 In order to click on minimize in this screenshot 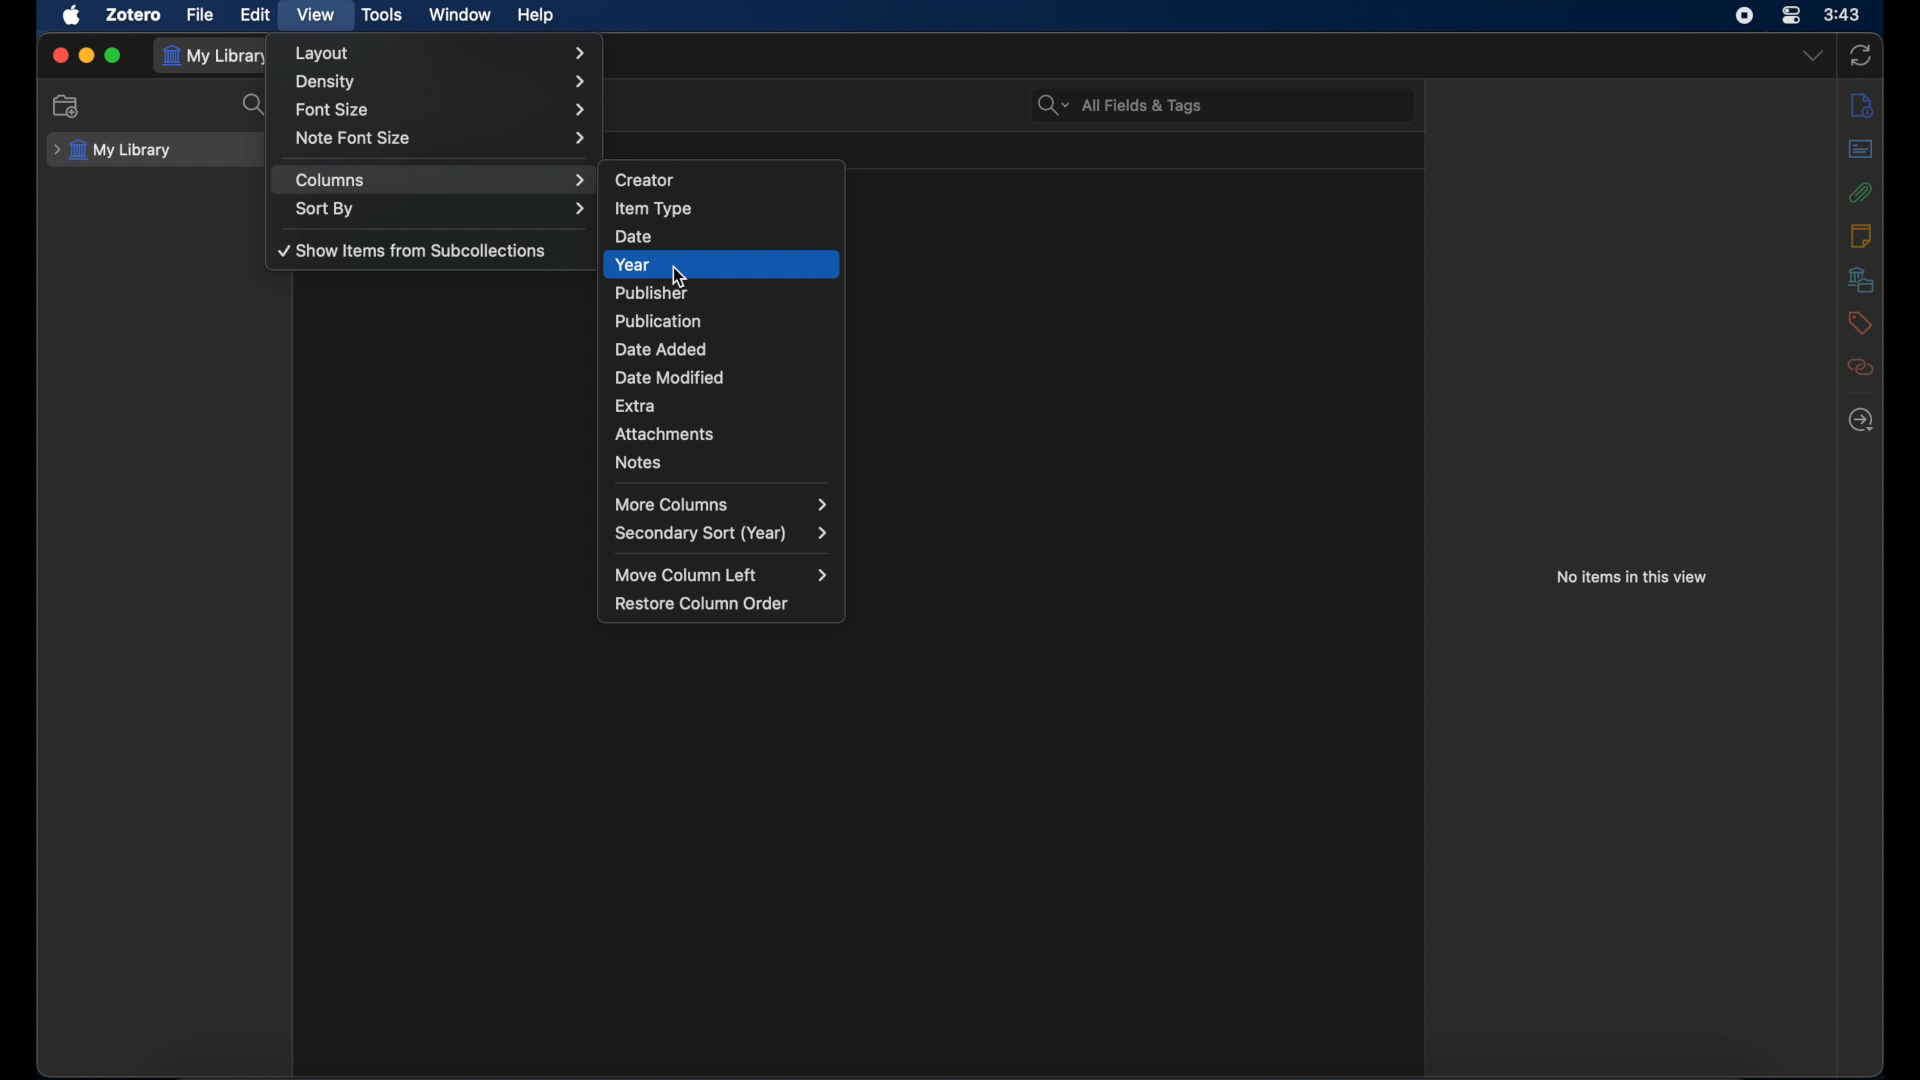, I will do `click(86, 55)`.